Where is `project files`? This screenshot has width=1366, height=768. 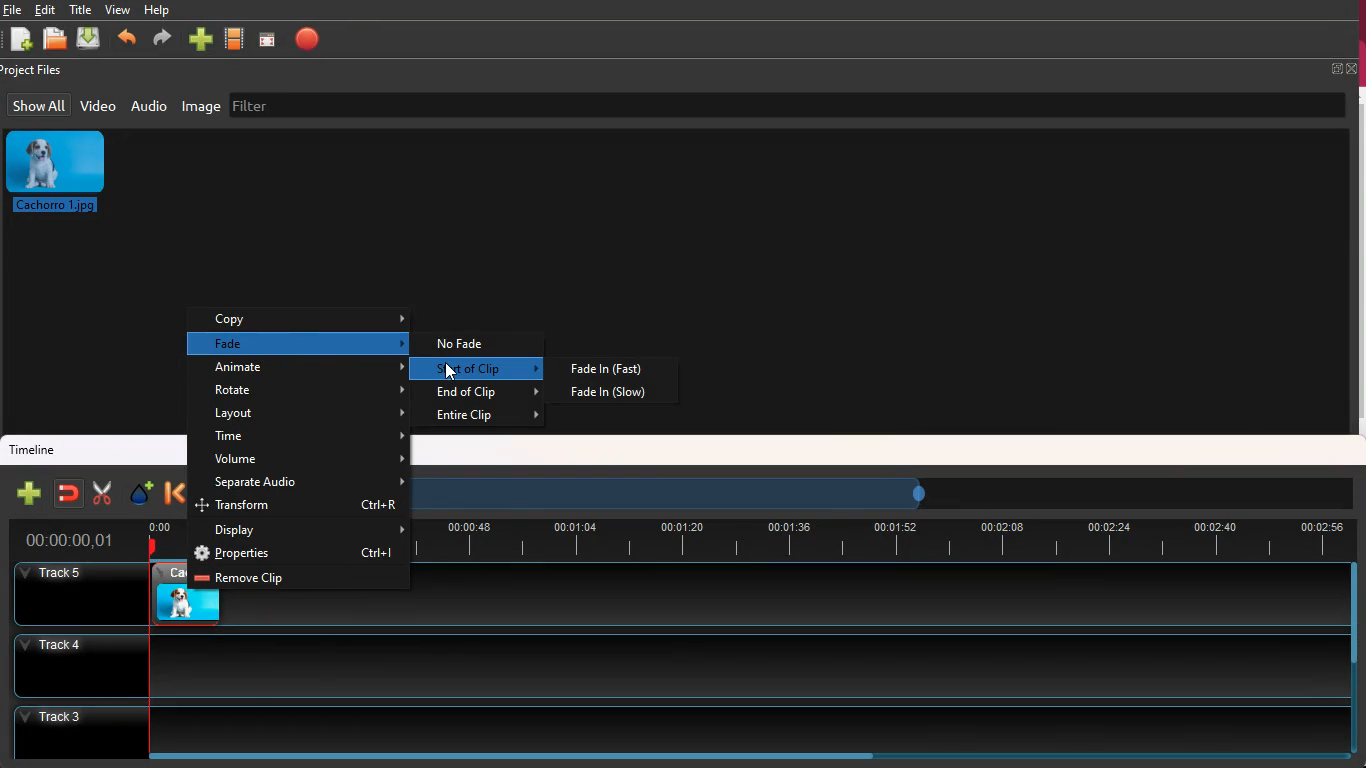 project files is located at coordinates (40, 70).